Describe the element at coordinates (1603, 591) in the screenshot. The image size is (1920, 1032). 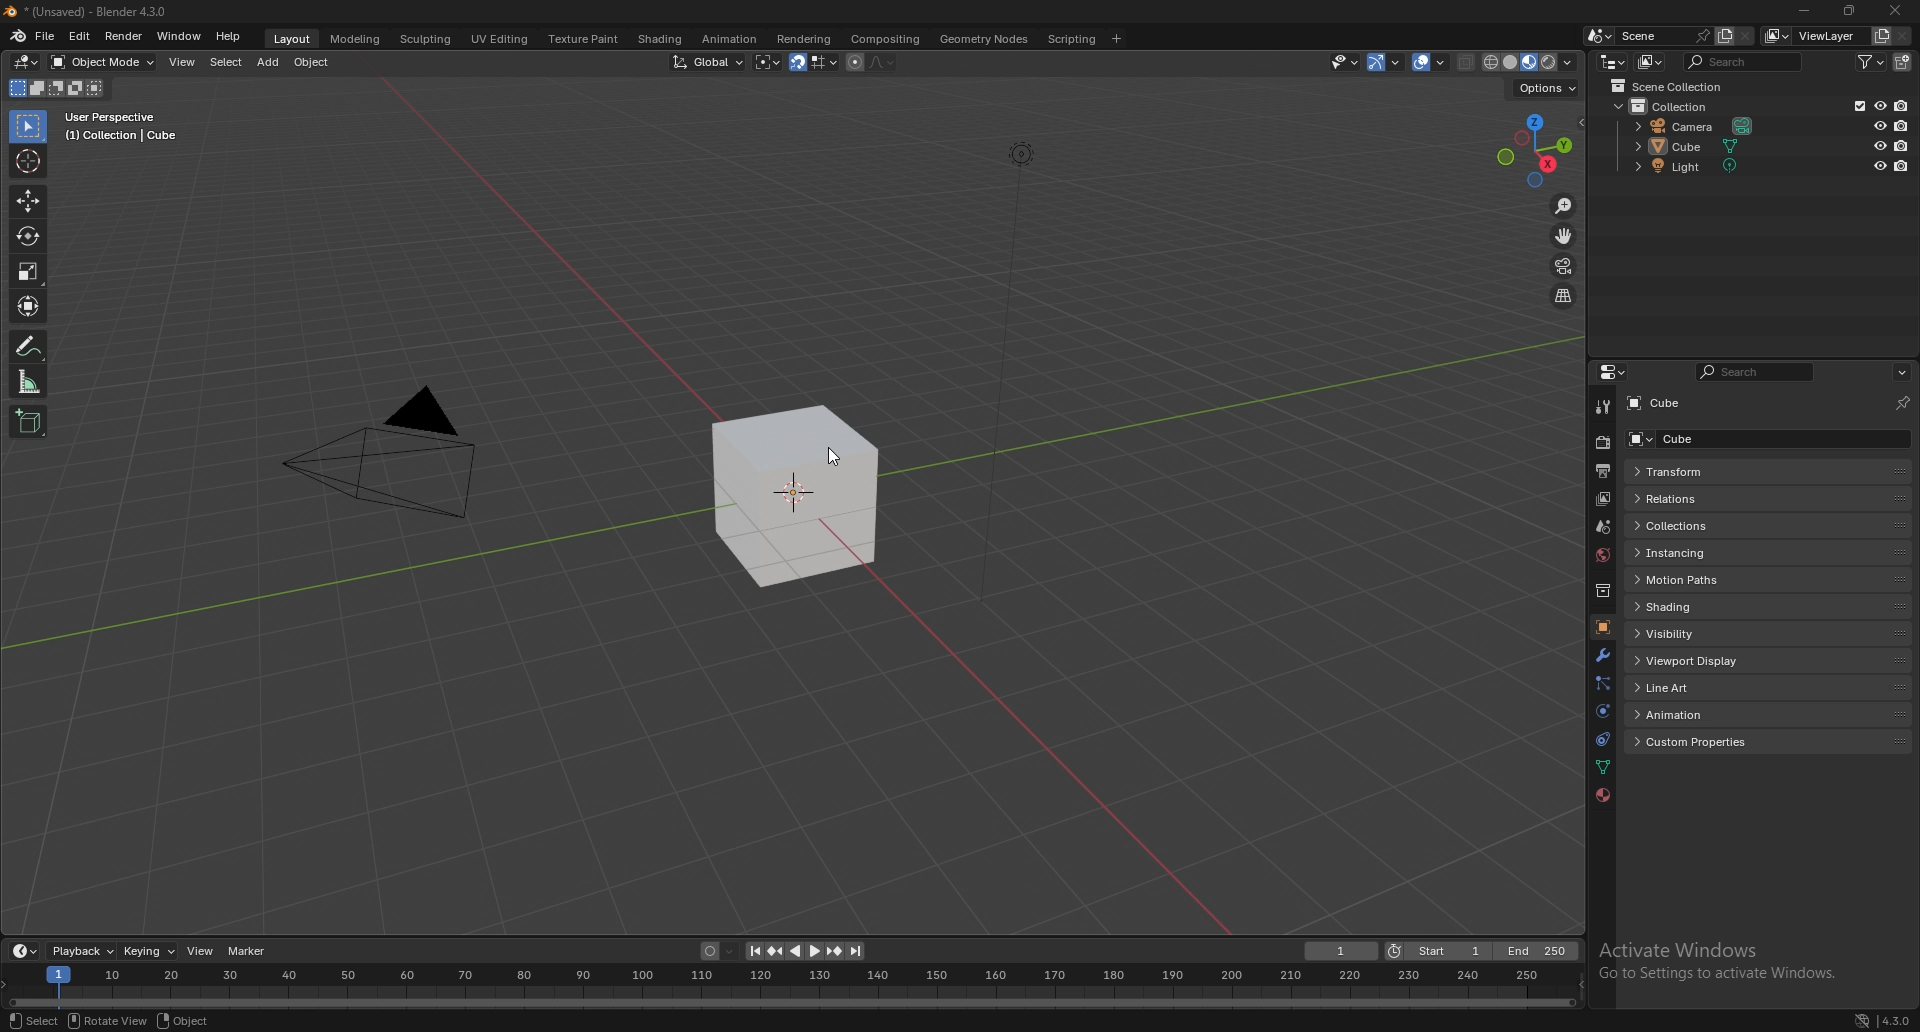
I see `collection` at that location.